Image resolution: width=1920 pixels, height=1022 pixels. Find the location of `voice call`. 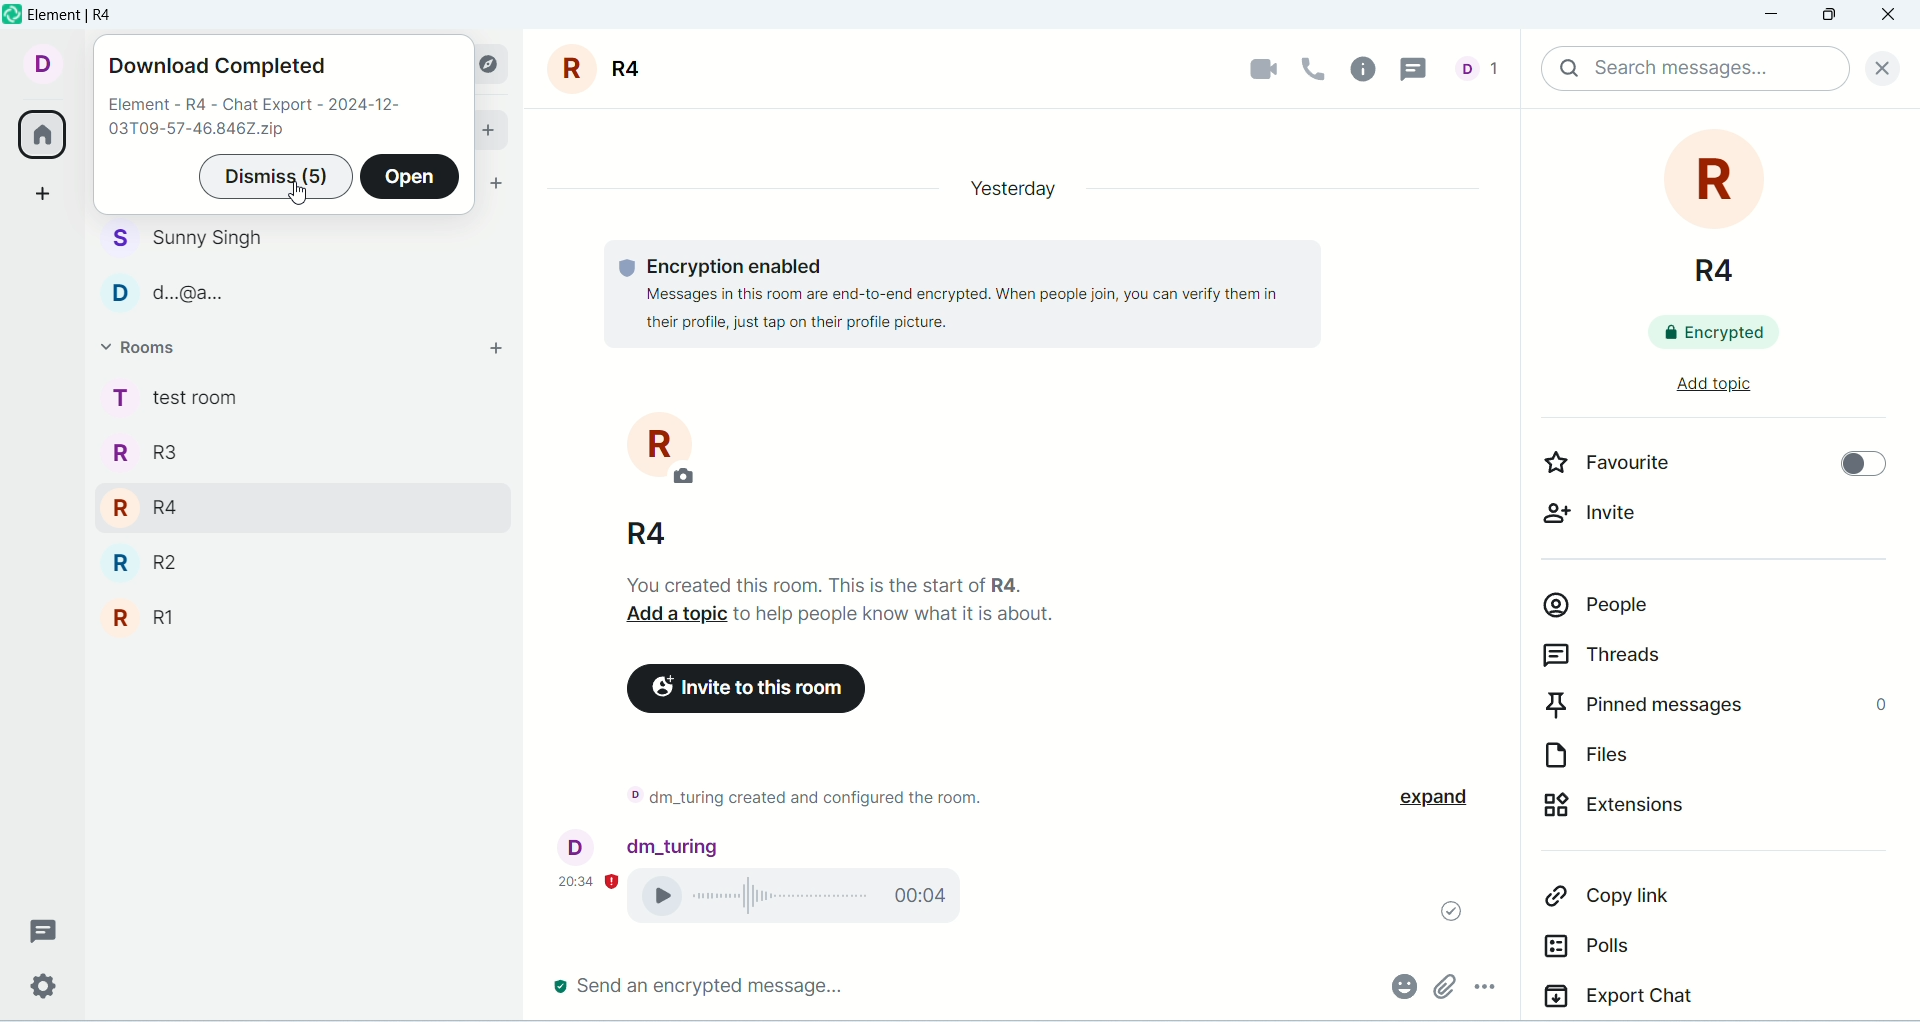

voice call is located at coordinates (1316, 67).